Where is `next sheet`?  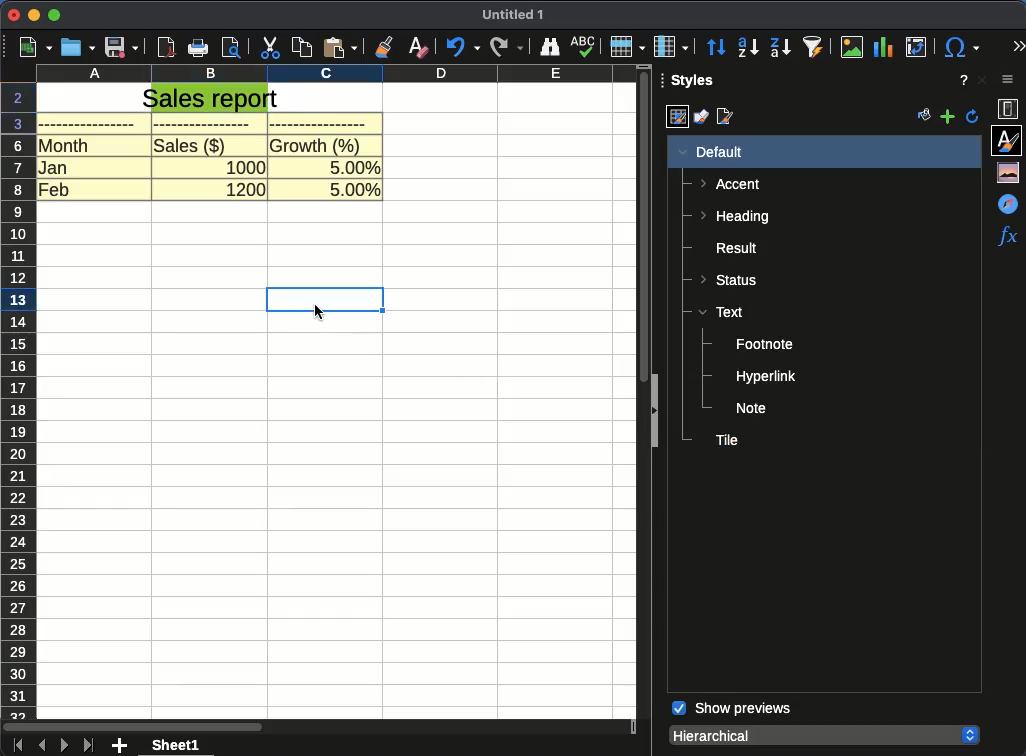
next sheet is located at coordinates (63, 745).